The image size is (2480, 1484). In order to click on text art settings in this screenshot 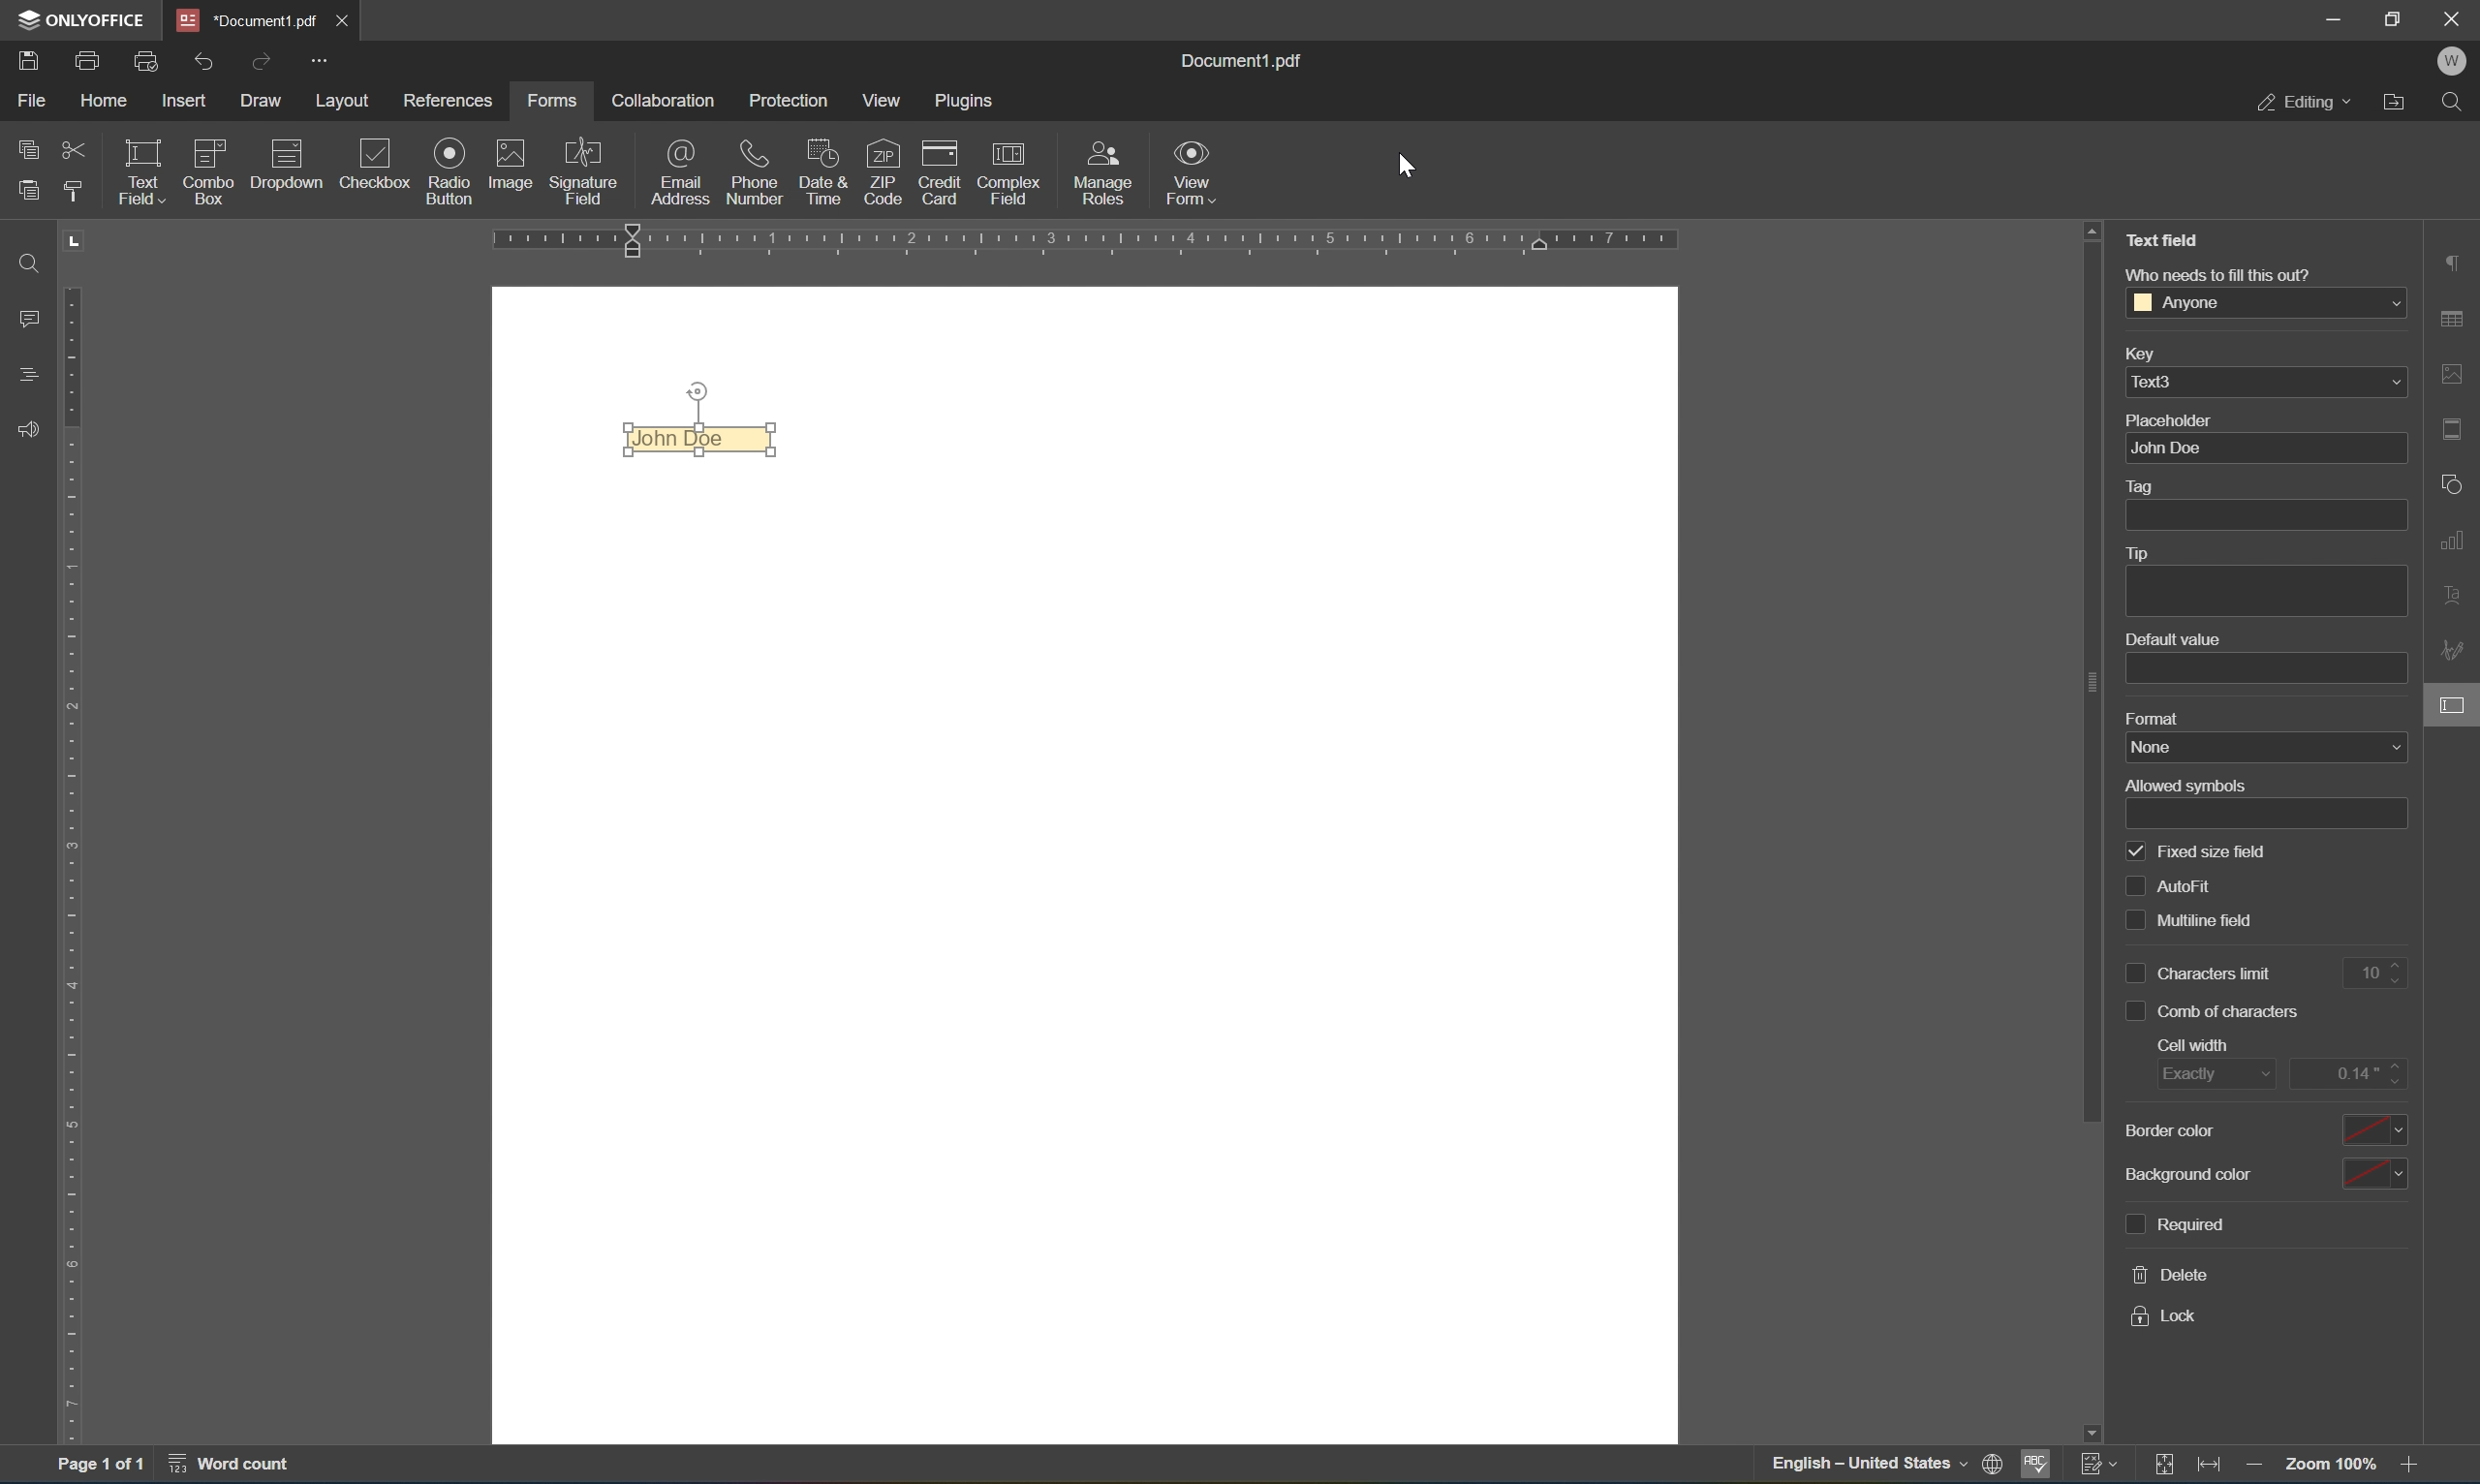, I will do `click(2461, 600)`.